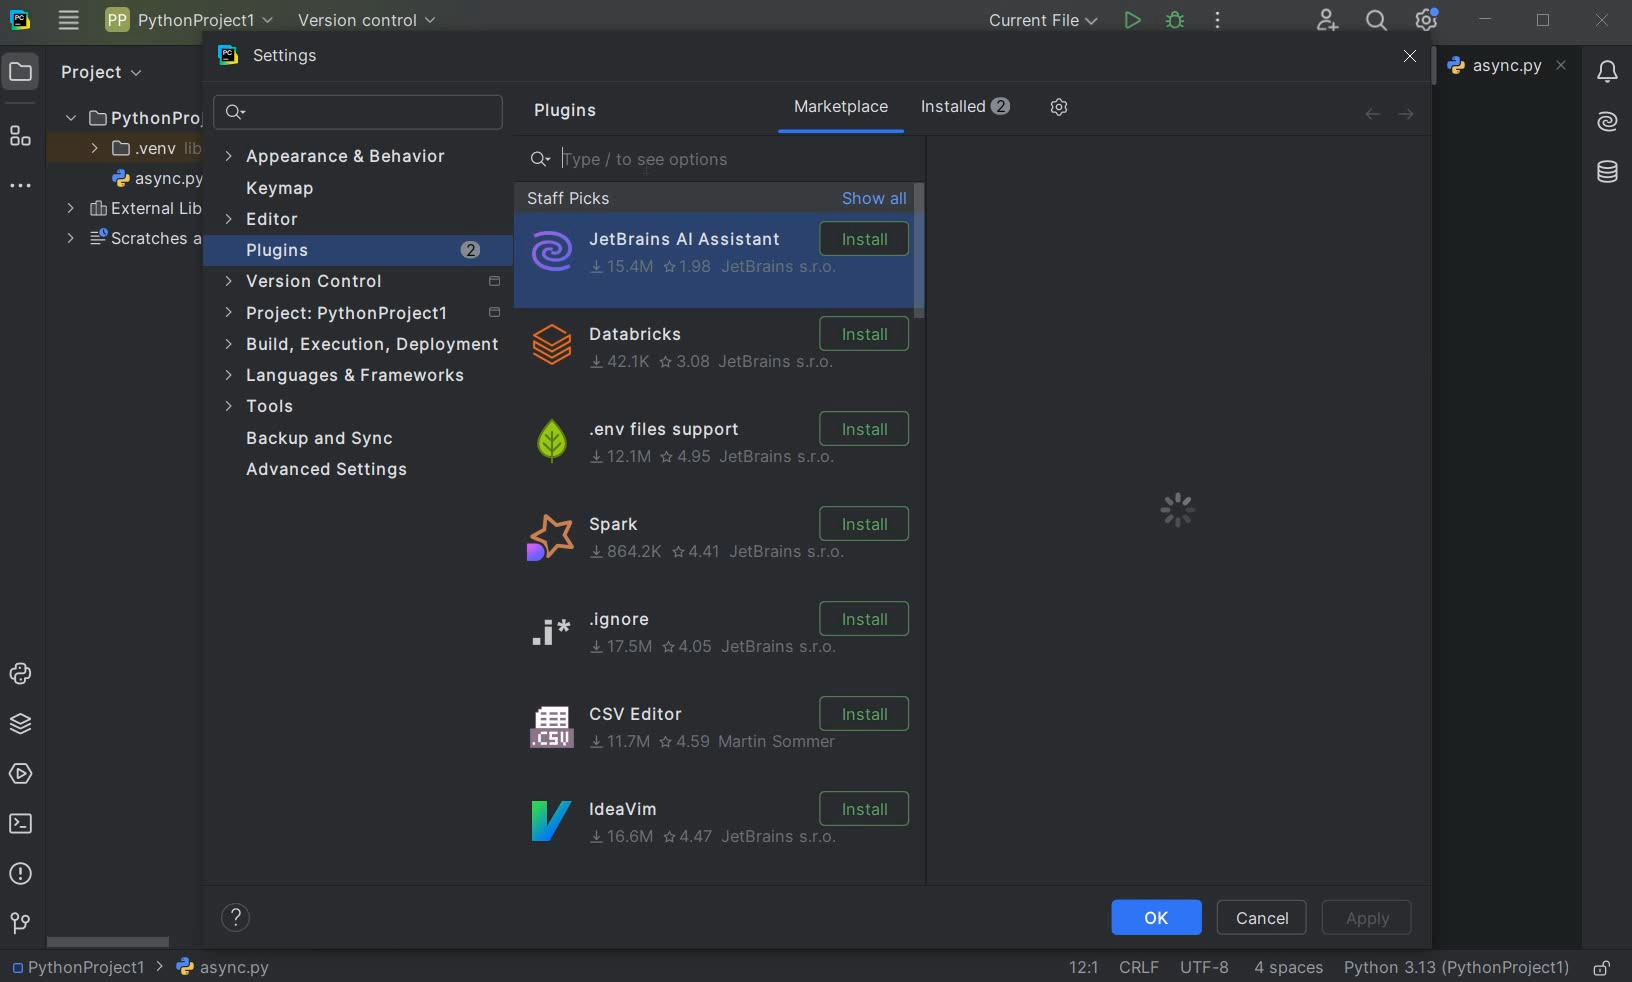 The width and height of the screenshot is (1632, 982). What do you see at coordinates (330, 470) in the screenshot?
I see `advanced settings` at bounding box center [330, 470].